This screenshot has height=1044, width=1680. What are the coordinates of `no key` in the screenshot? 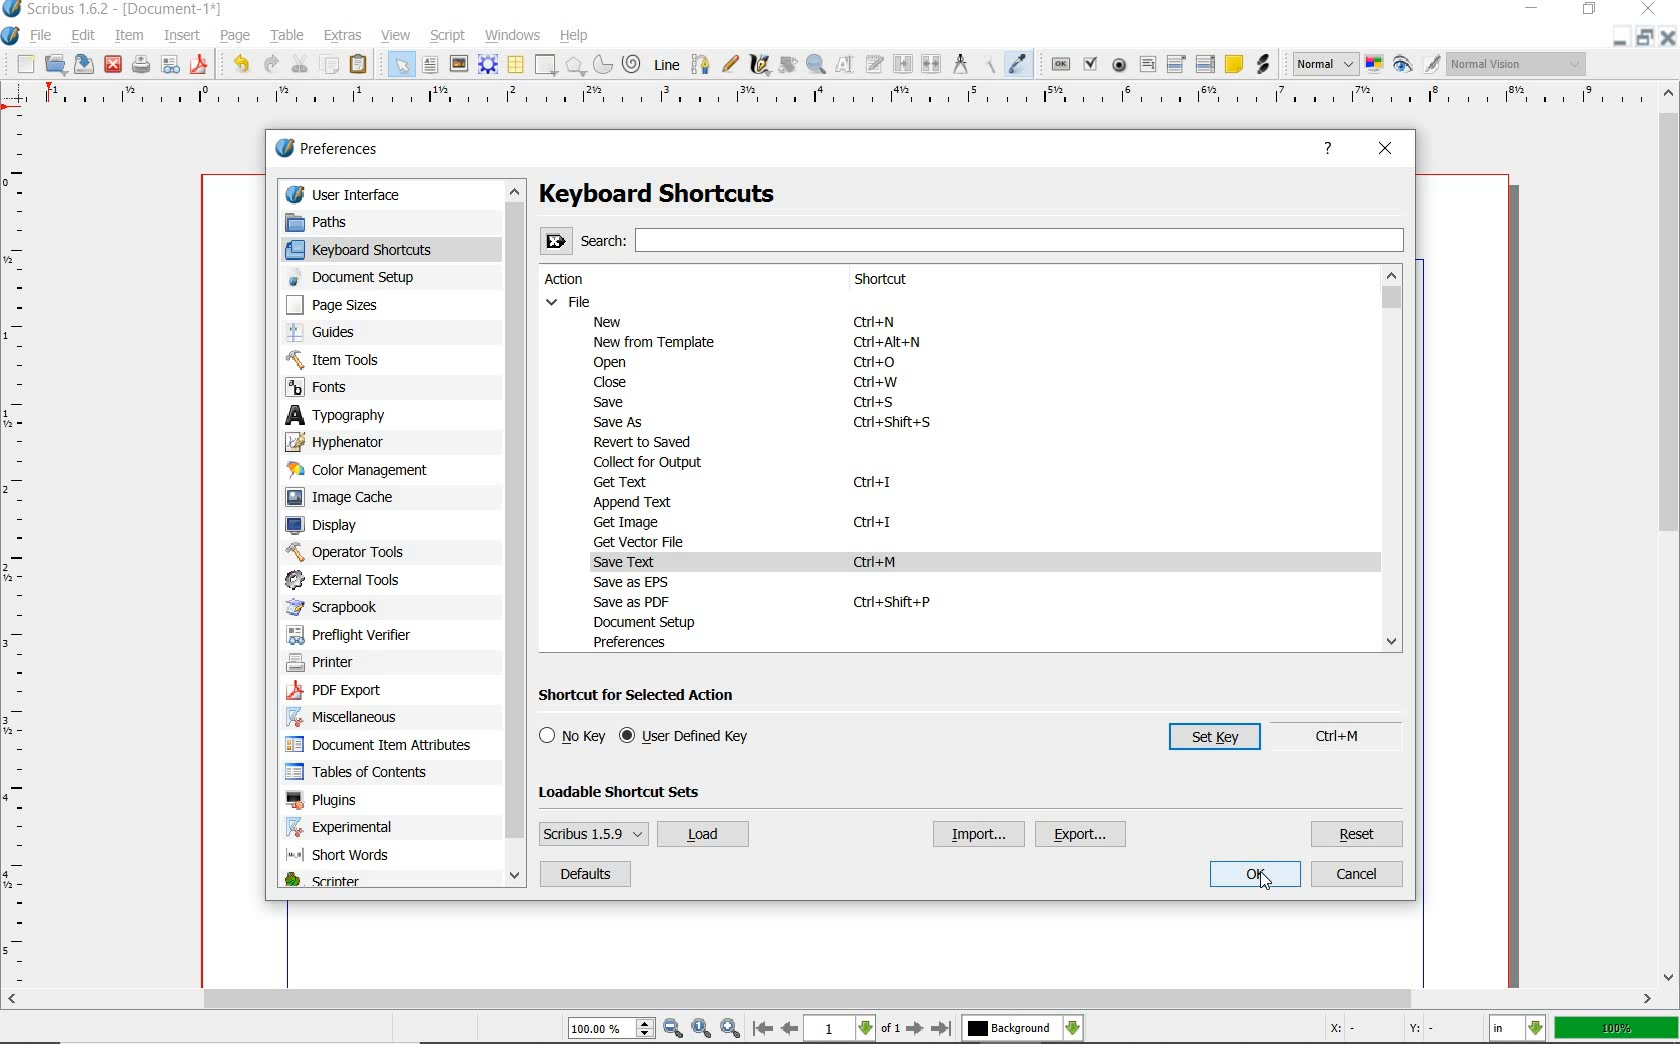 It's located at (572, 736).